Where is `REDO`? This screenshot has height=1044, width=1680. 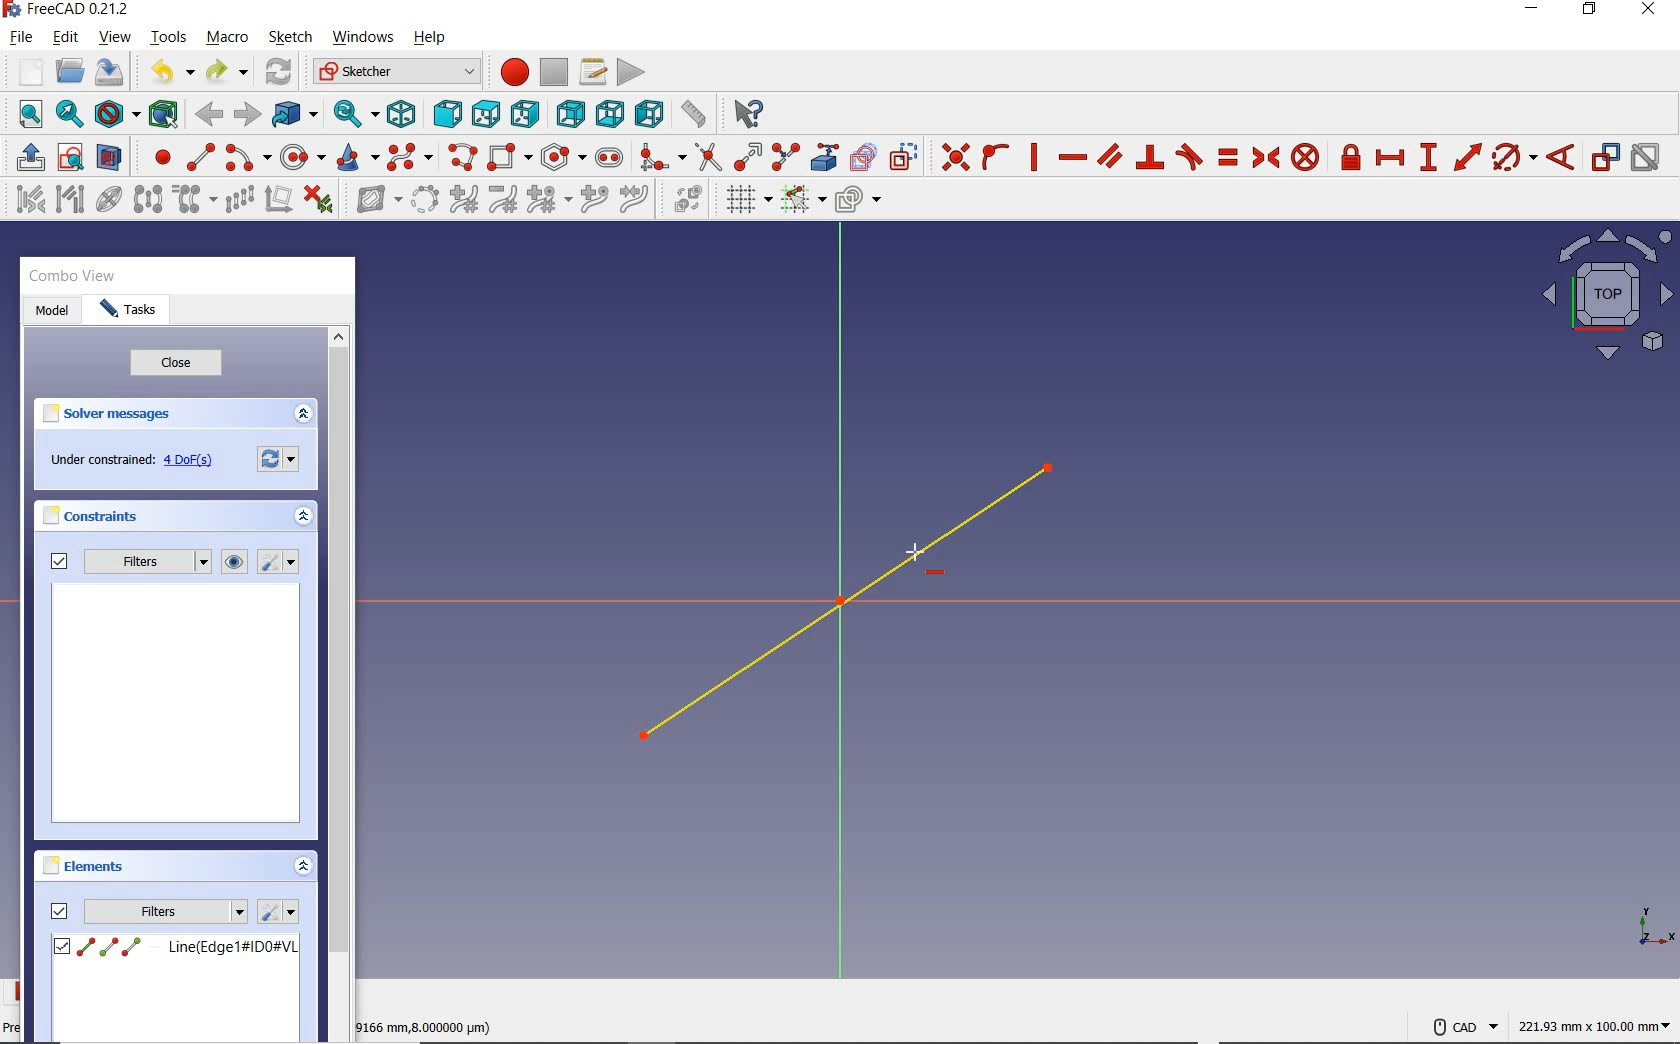 REDO is located at coordinates (226, 73).